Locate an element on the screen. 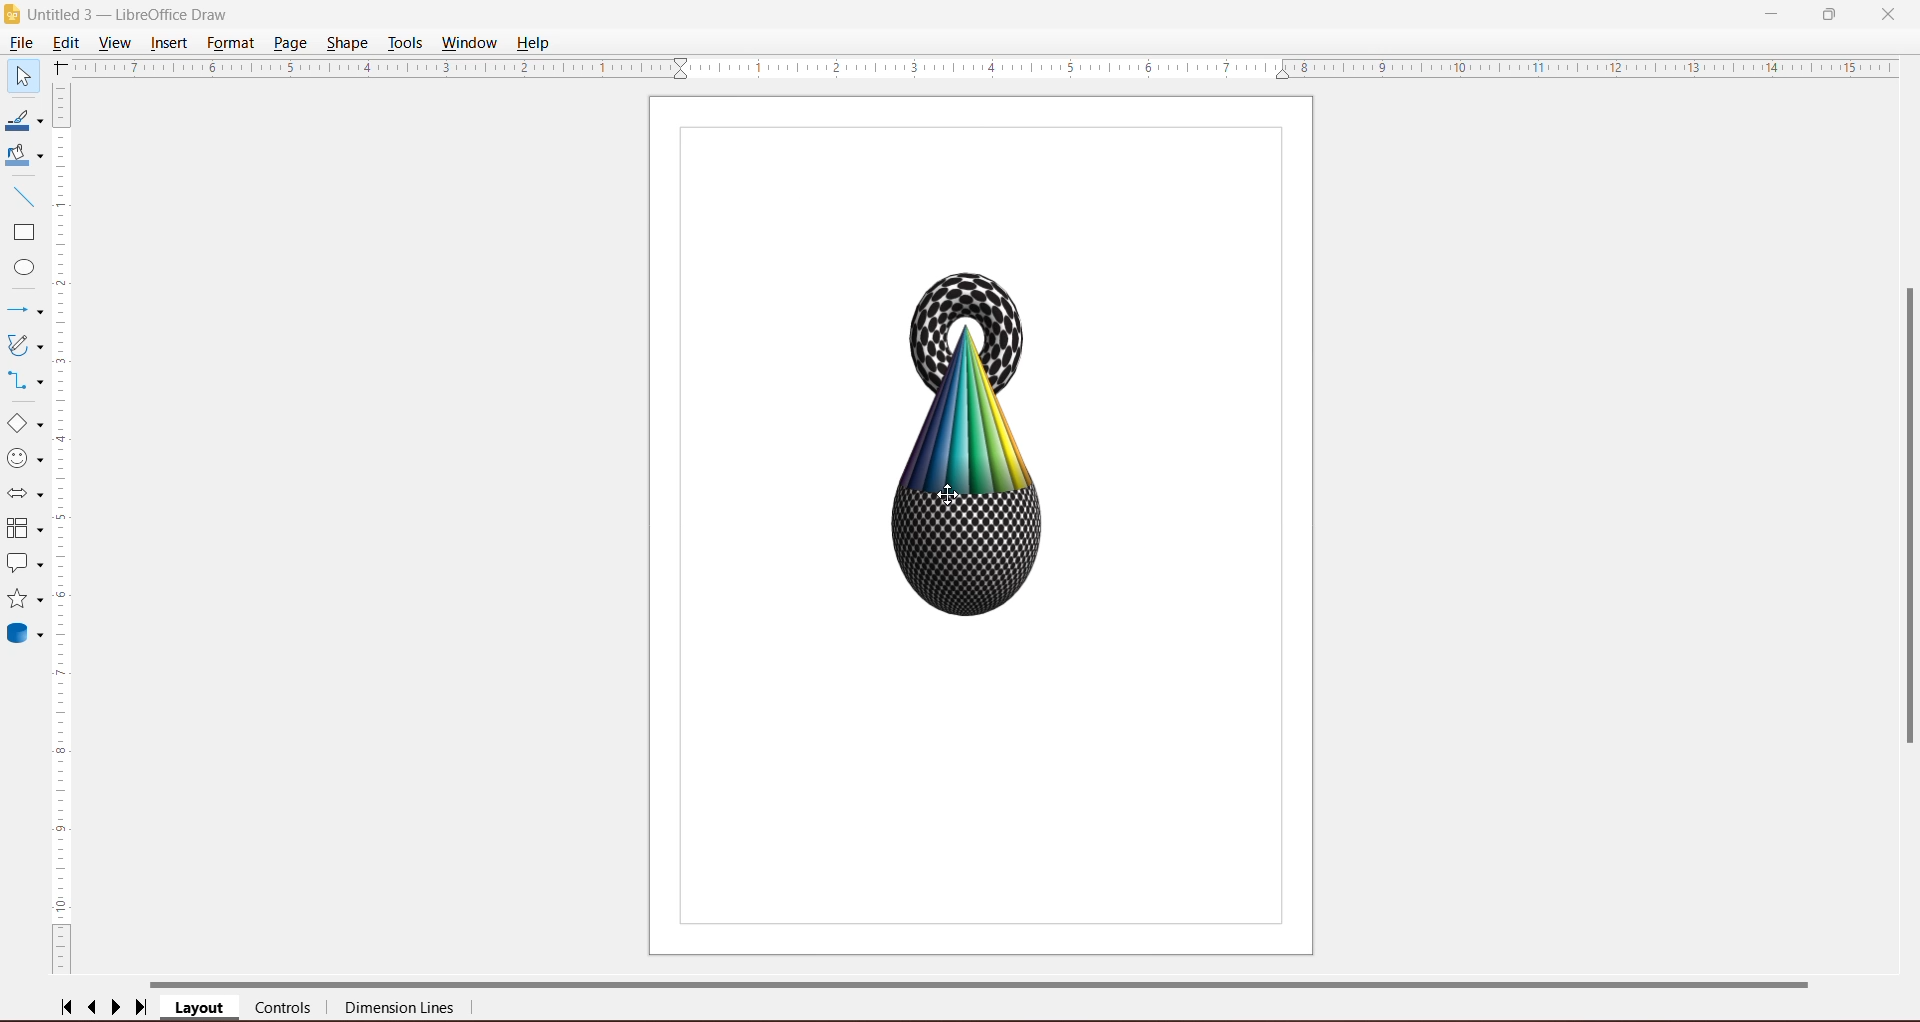 The width and height of the screenshot is (1920, 1022). Insert Line is located at coordinates (24, 196).